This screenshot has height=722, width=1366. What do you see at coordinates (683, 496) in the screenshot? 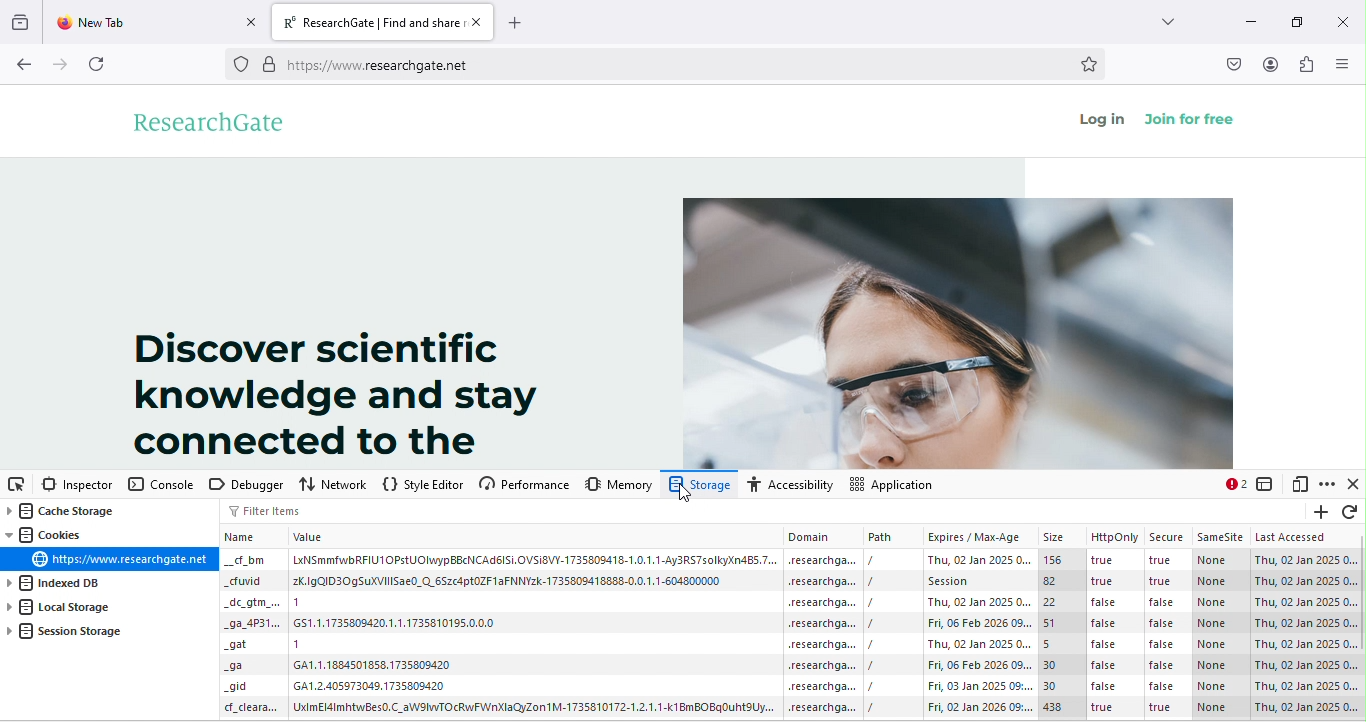
I see `cursor movement` at bounding box center [683, 496].